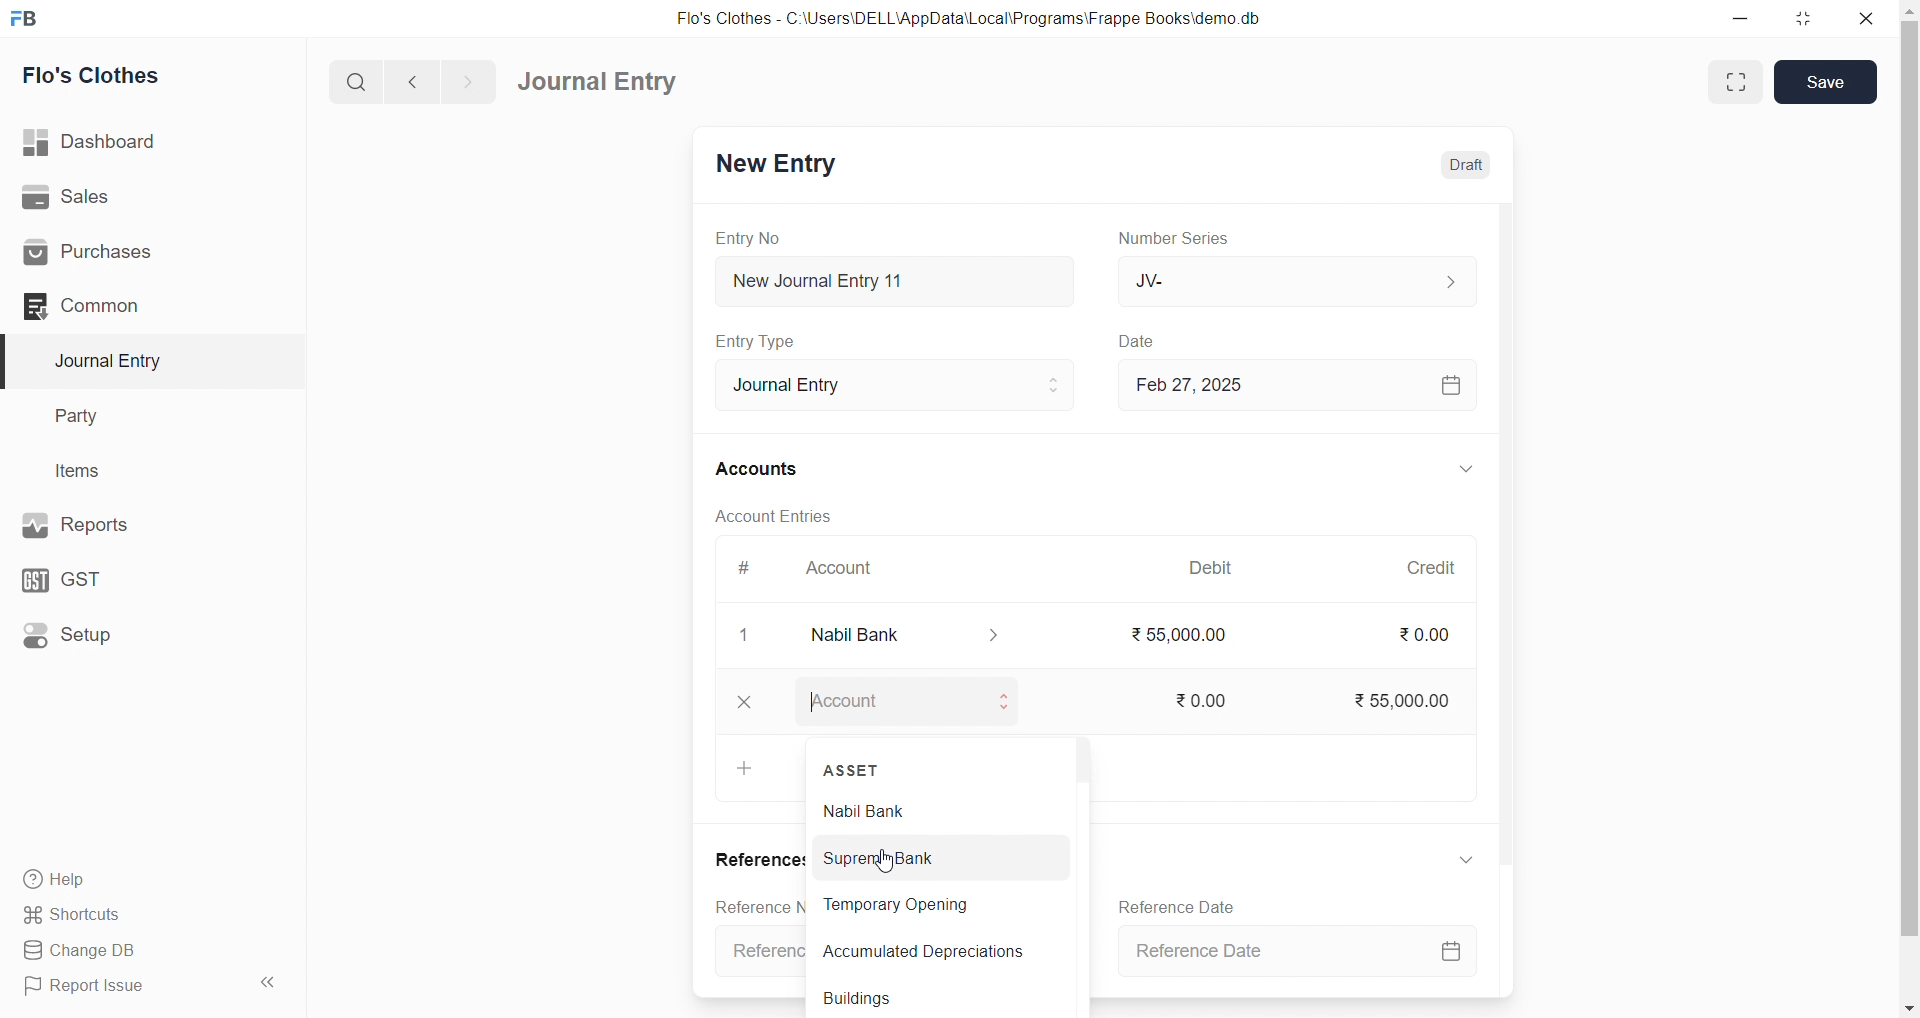 The height and width of the screenshot is (1018, 1920). Describe the element at coordinates (102, 75) in the screenshot. I see `Flo's Clothes` at that location.